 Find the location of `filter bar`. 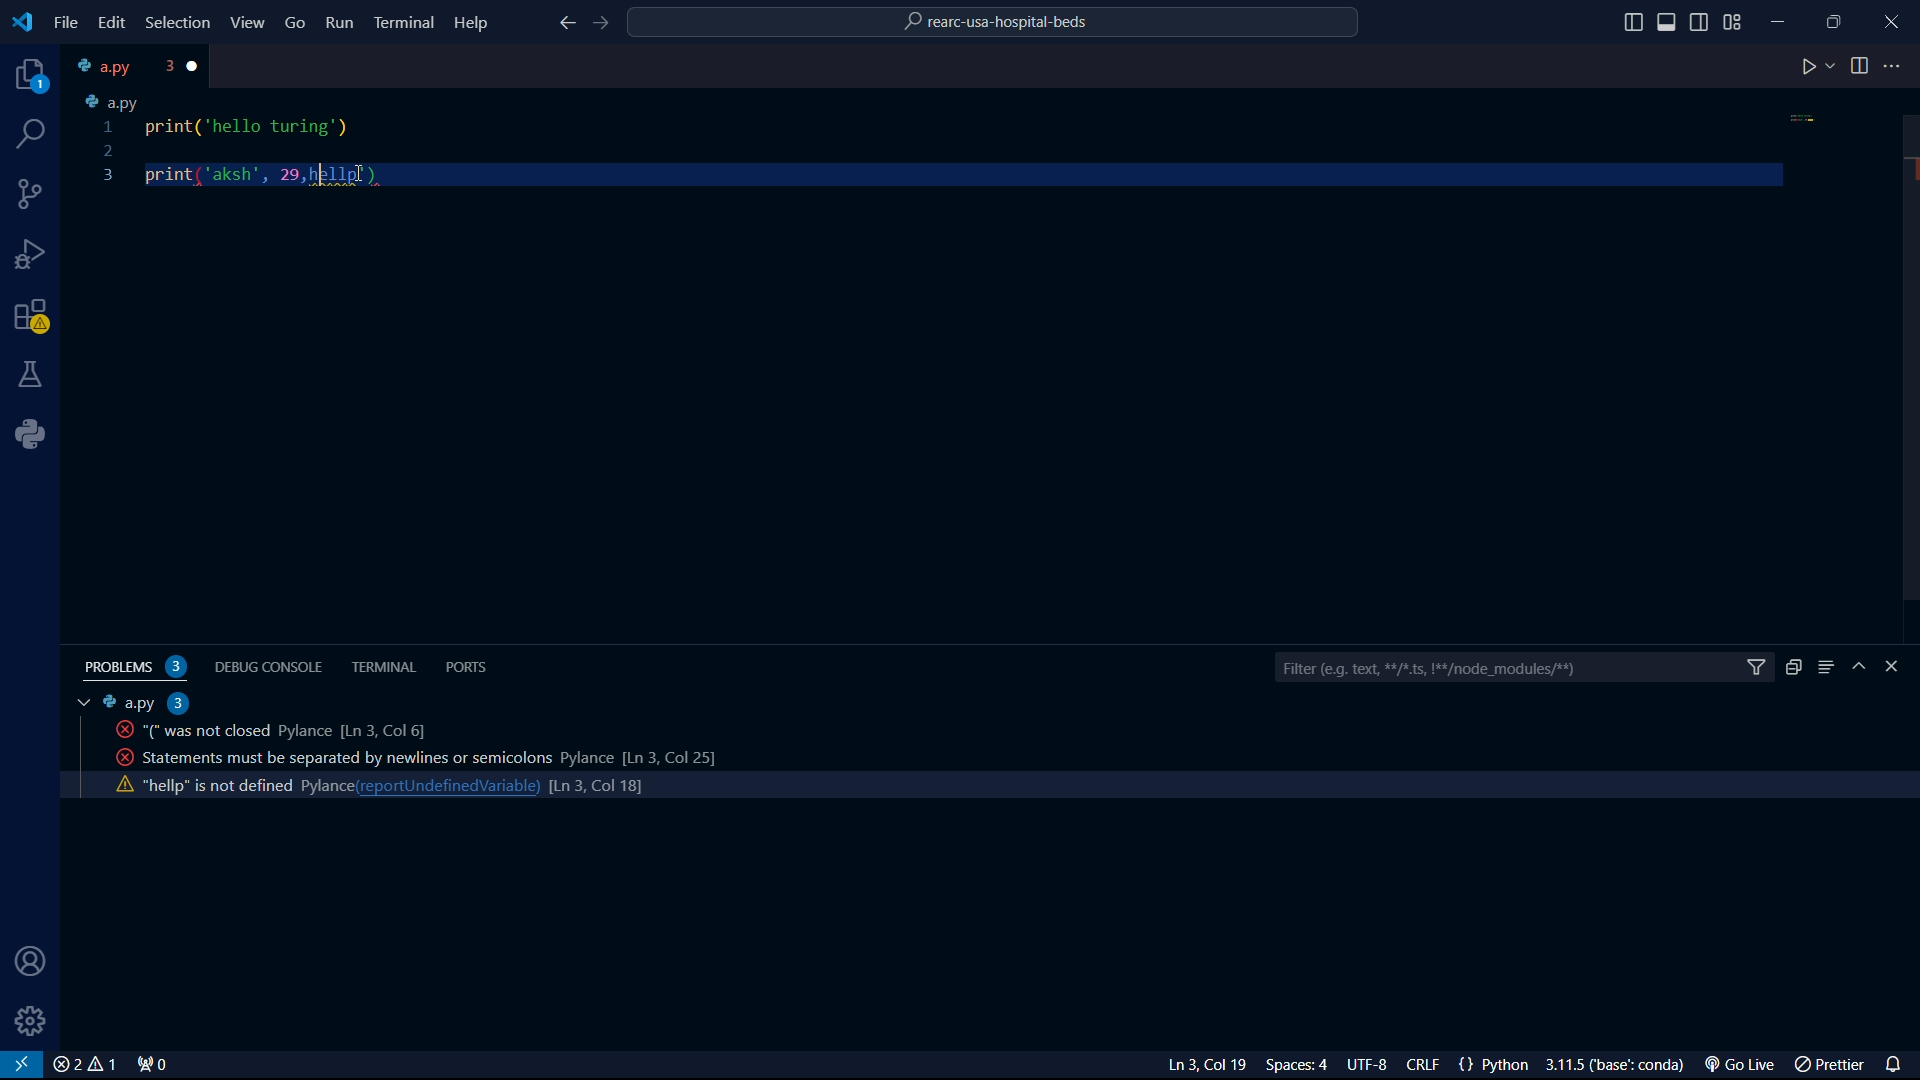

filter bar is located at coordinates (1523, 669).